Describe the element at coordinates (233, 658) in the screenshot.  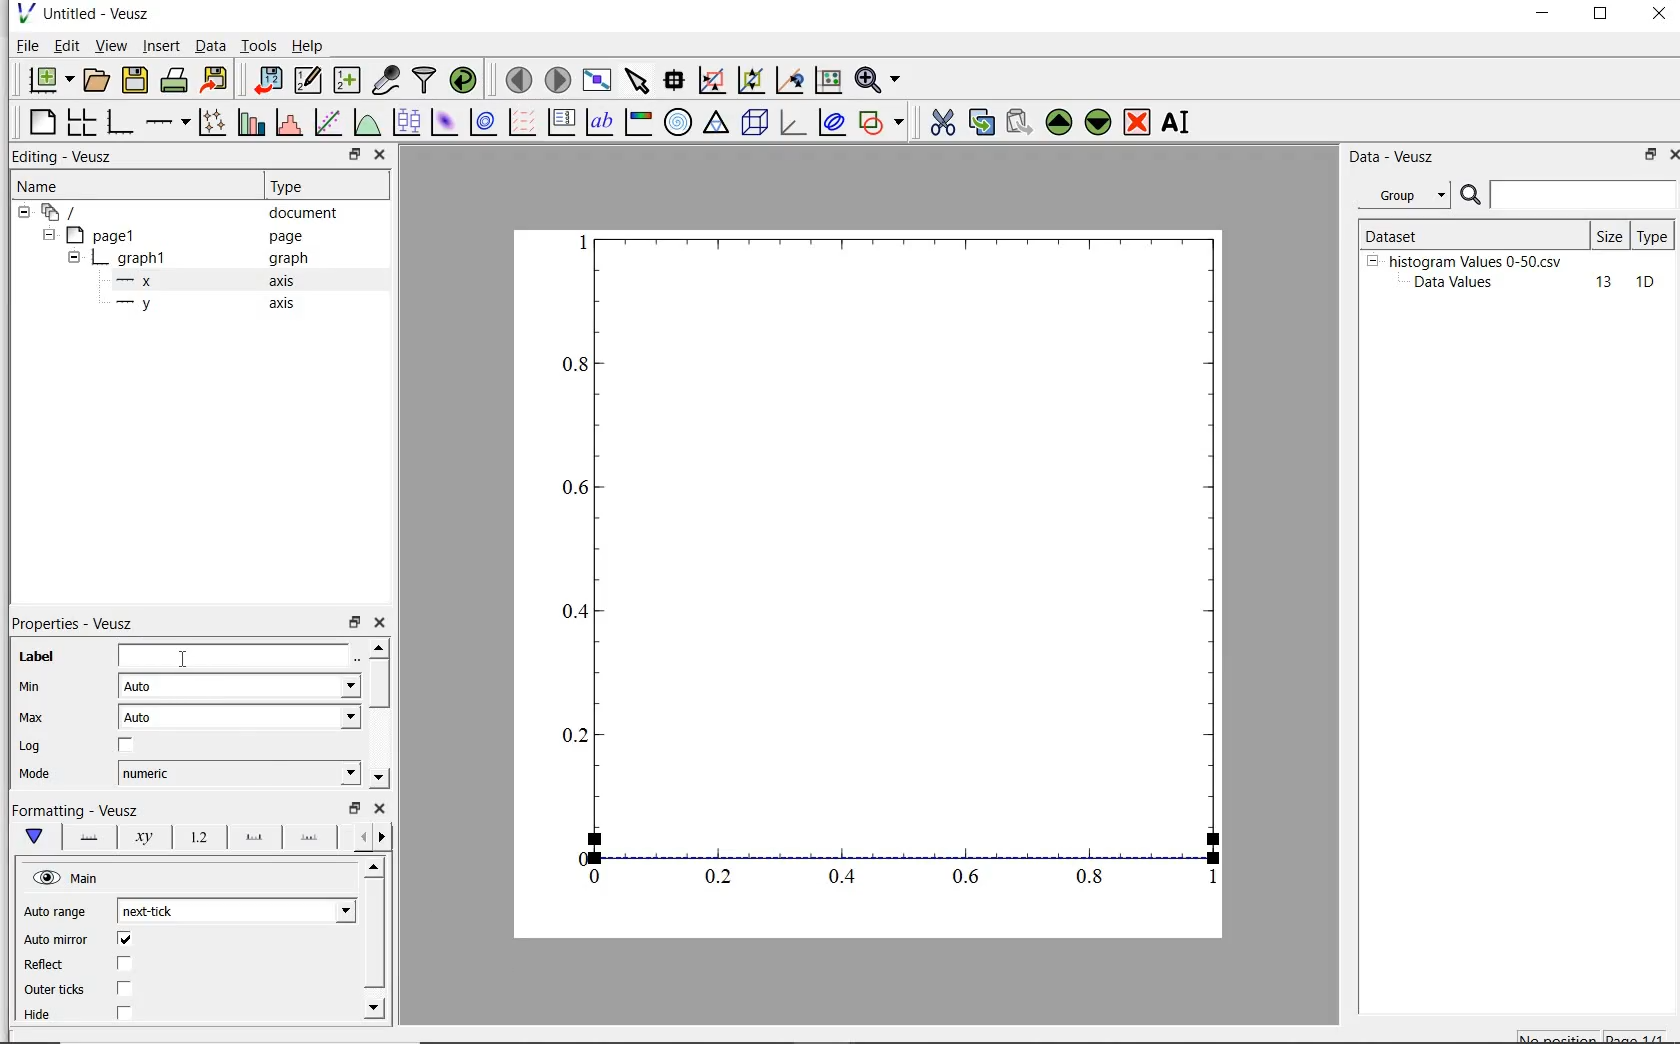
I see `input label` at that location.